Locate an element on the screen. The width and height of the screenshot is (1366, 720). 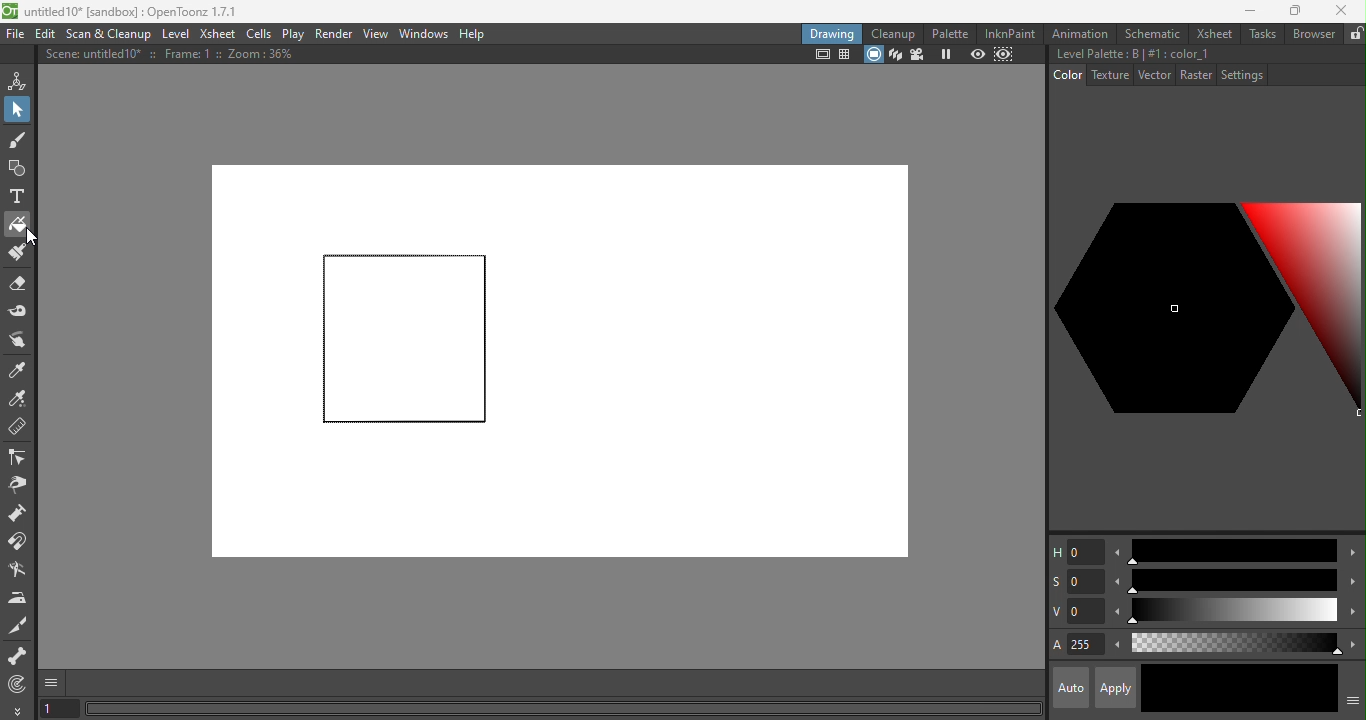
Slide bar is located at coordinates (1232, 581).